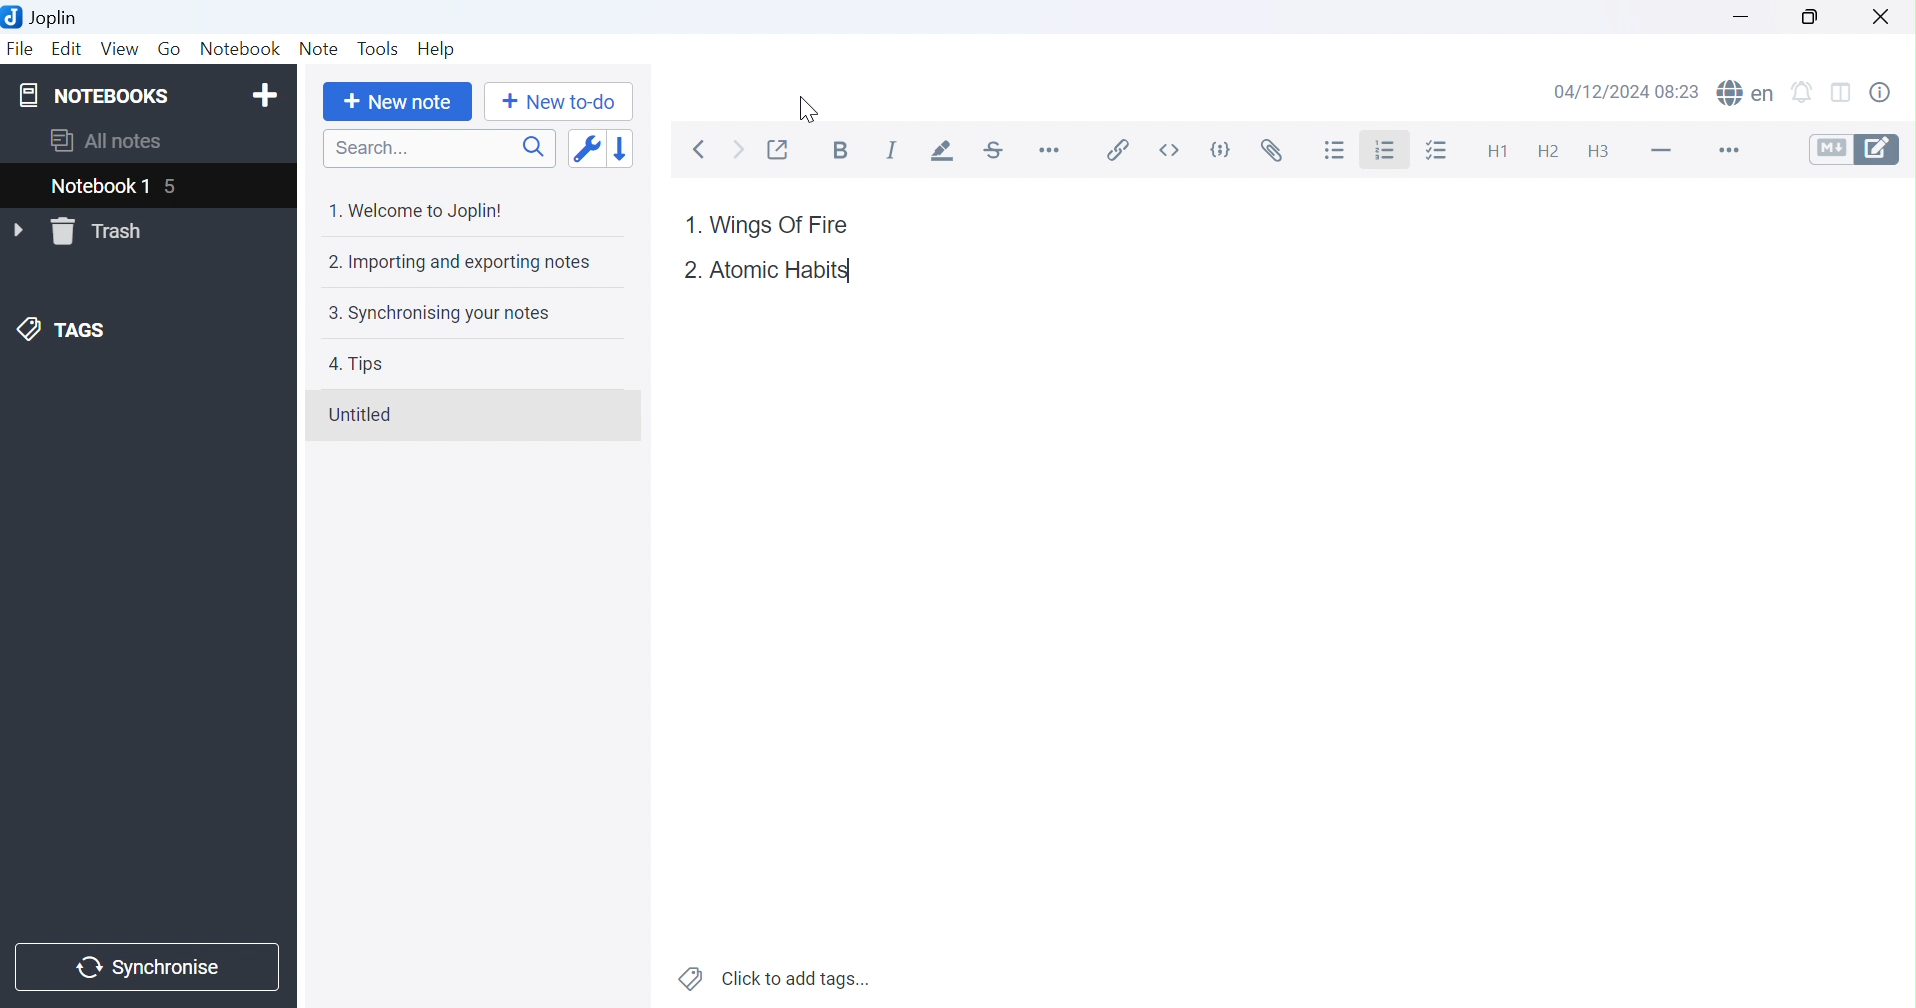  I want to click on Strikethrough, so click(998, 152).